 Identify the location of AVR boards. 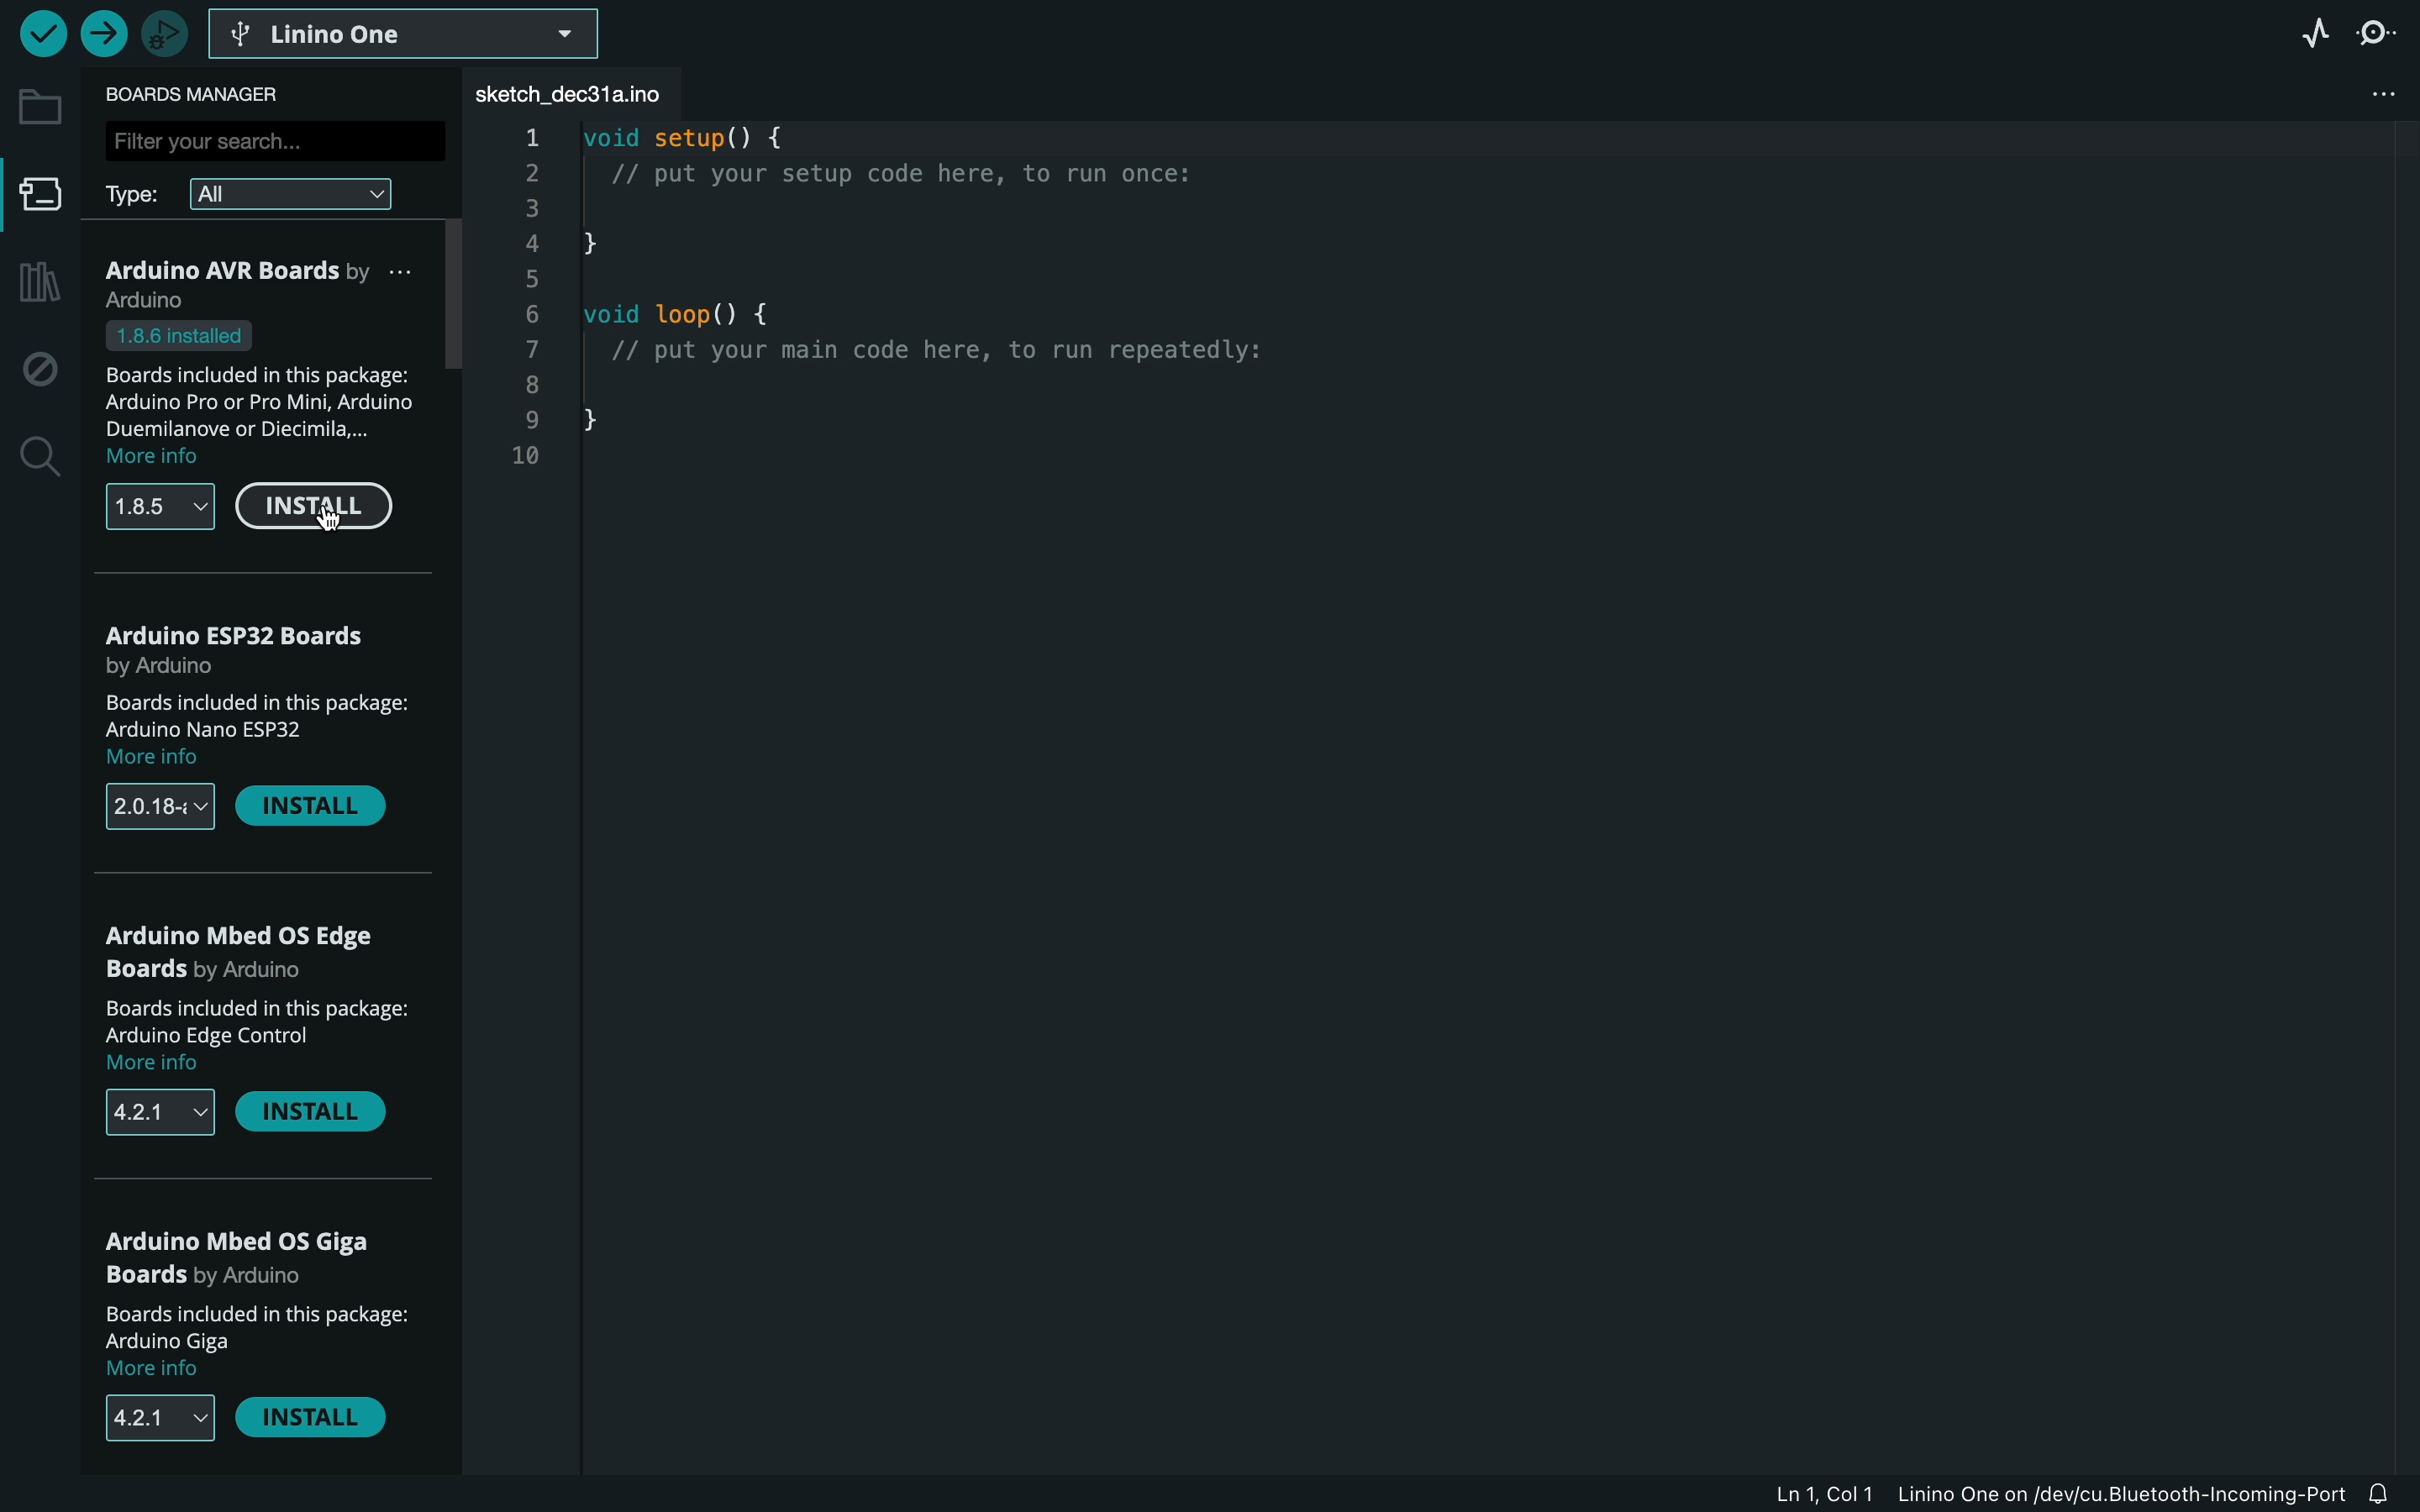
(268, 283).